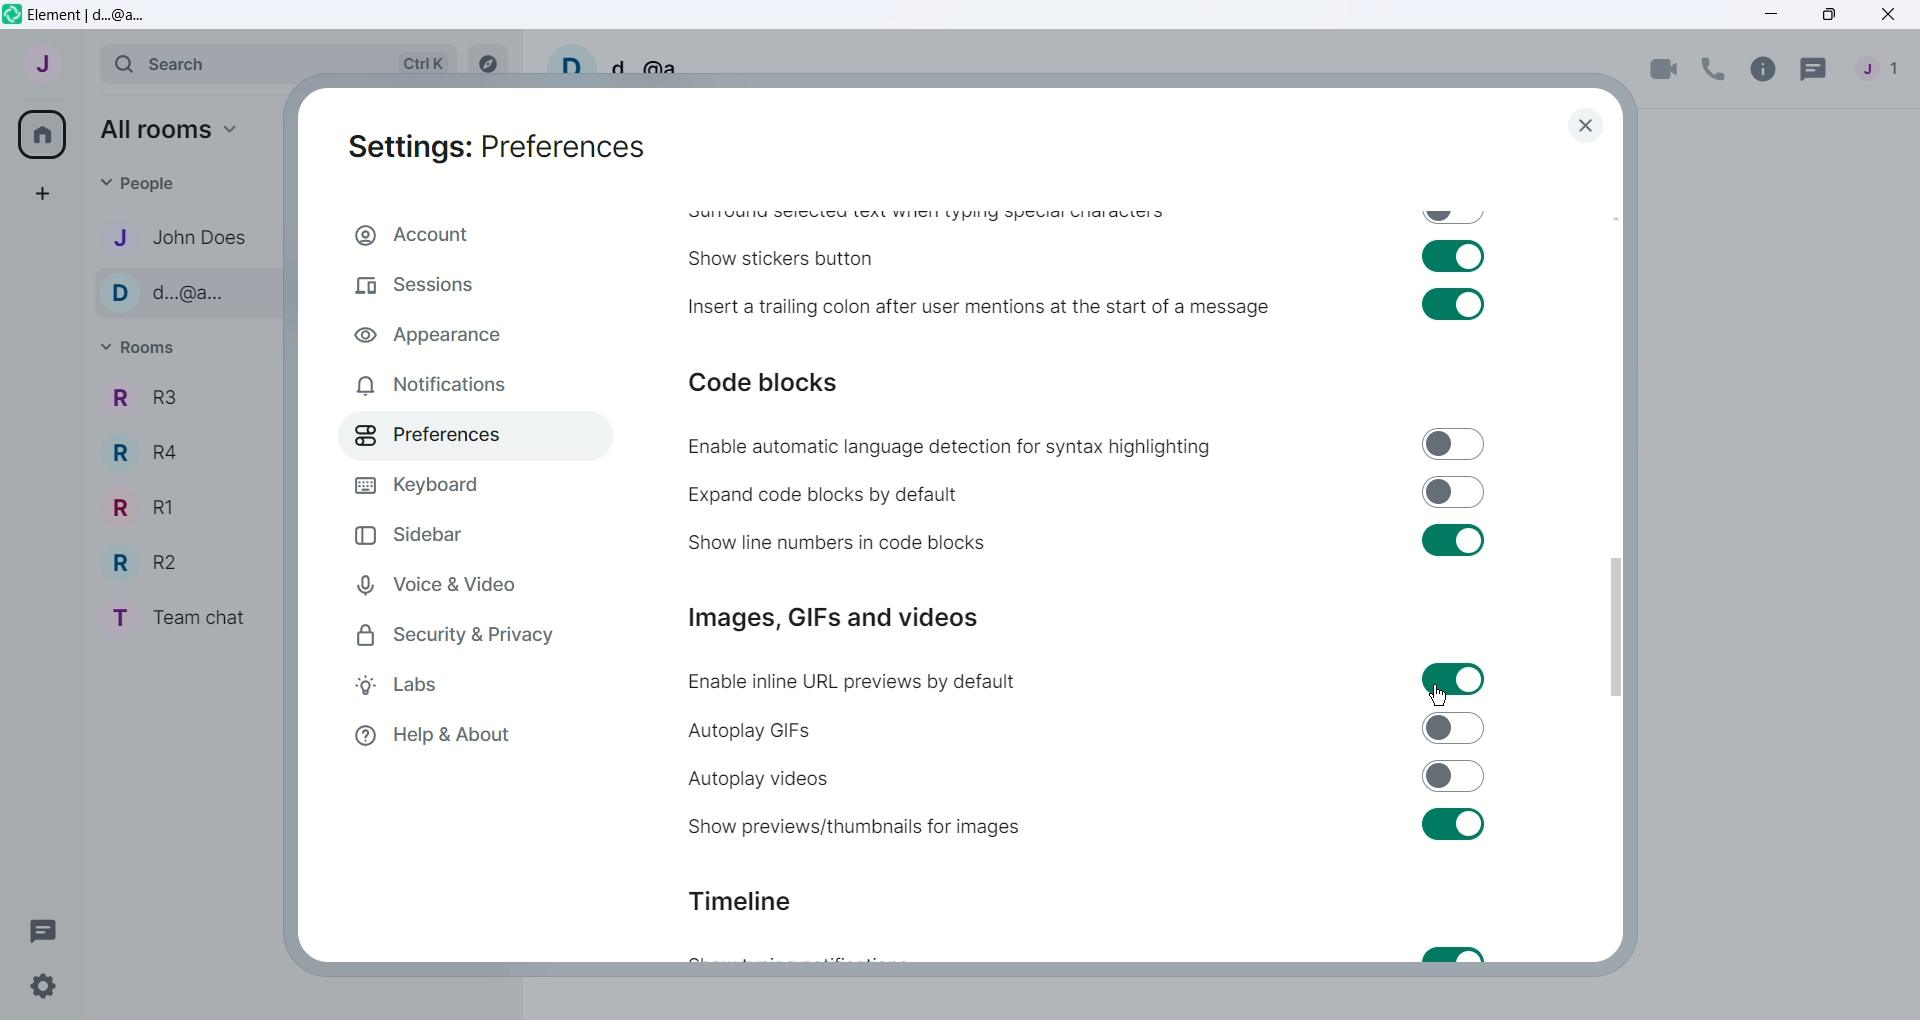  I want to click on Notifications, so click(458, 385).